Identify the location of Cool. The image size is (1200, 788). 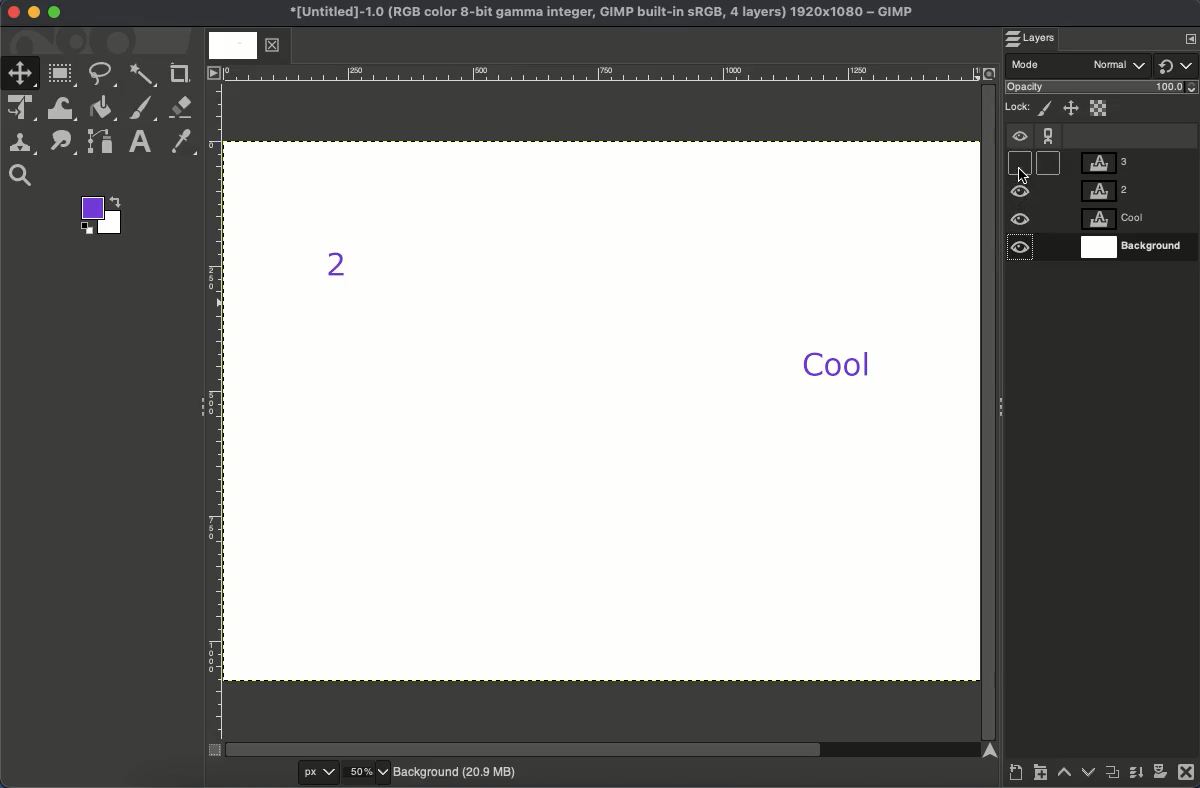
(835, 366).